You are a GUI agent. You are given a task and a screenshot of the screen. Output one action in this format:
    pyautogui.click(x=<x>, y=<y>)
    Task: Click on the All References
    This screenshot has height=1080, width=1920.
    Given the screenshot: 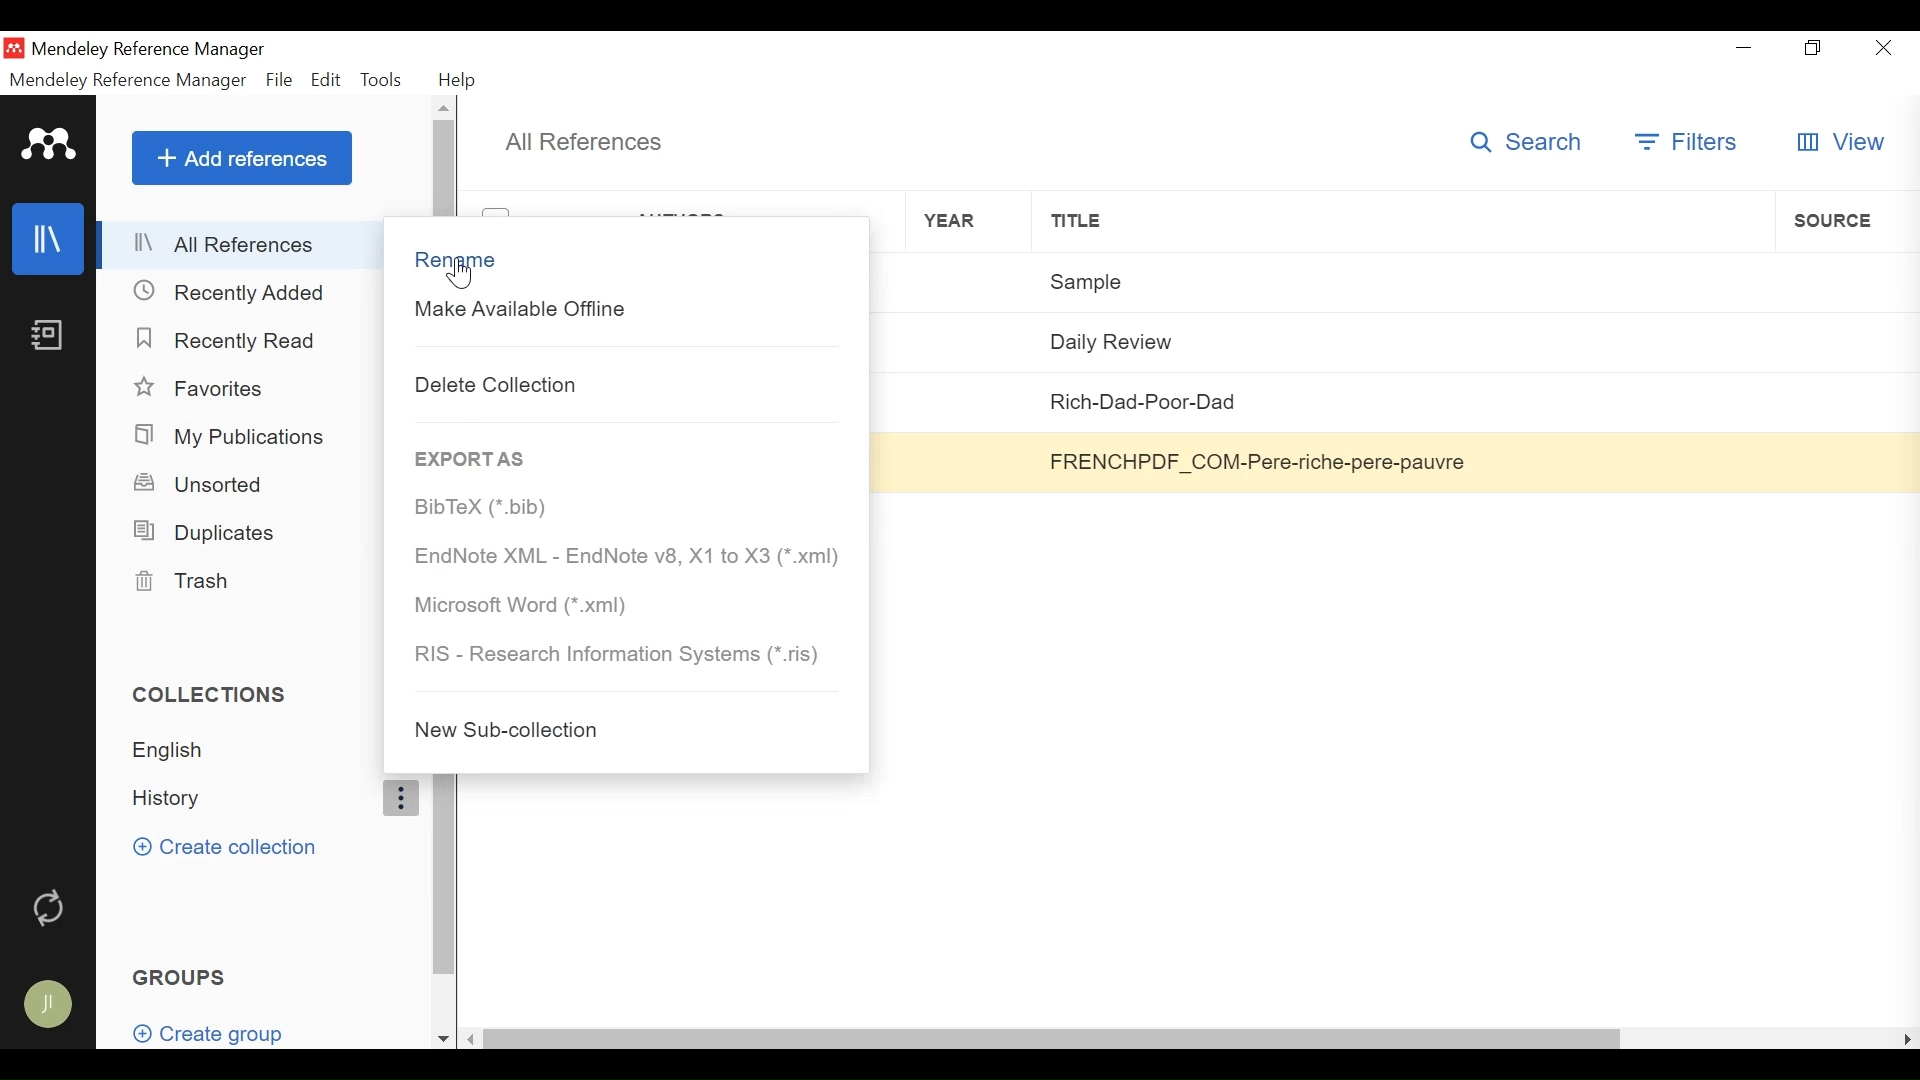 What is the action you would take?
    pyautogui.click(x=583, y=142)
    